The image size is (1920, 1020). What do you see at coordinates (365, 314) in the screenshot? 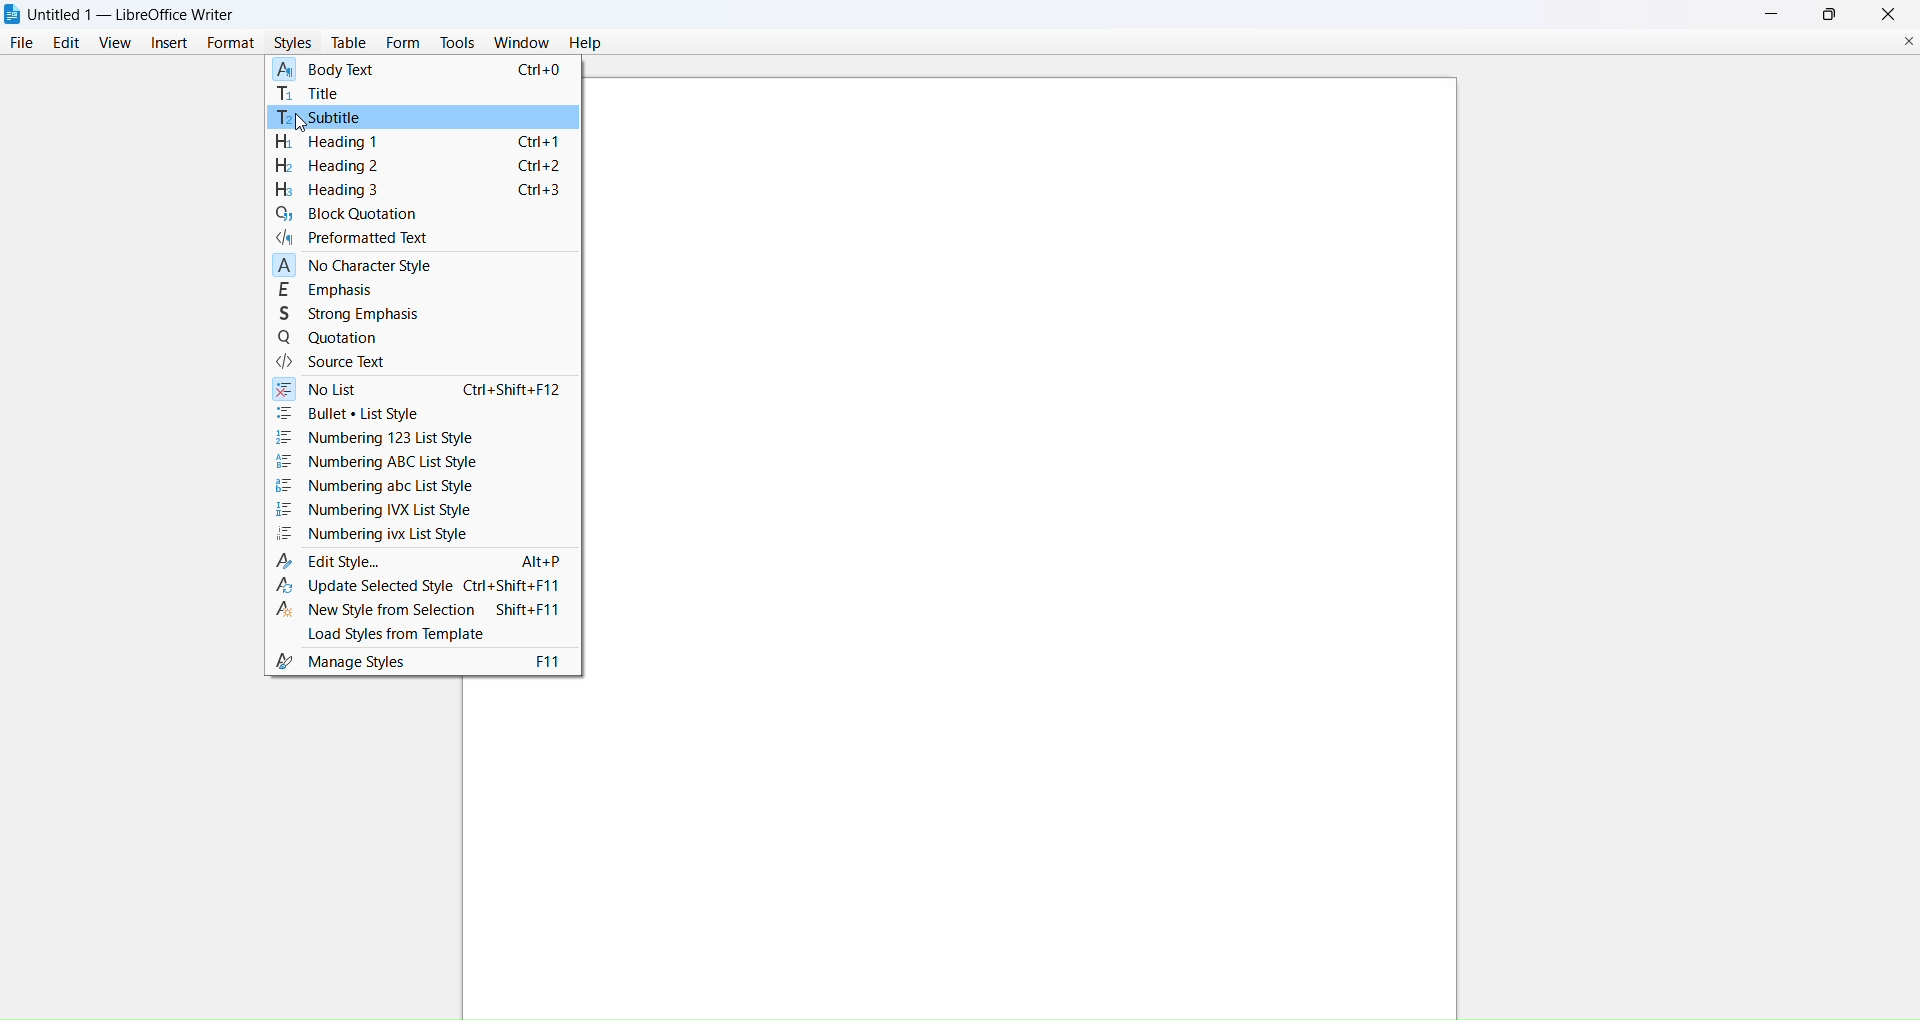
I see `strong emphasis` at bounding box center [365, 314].